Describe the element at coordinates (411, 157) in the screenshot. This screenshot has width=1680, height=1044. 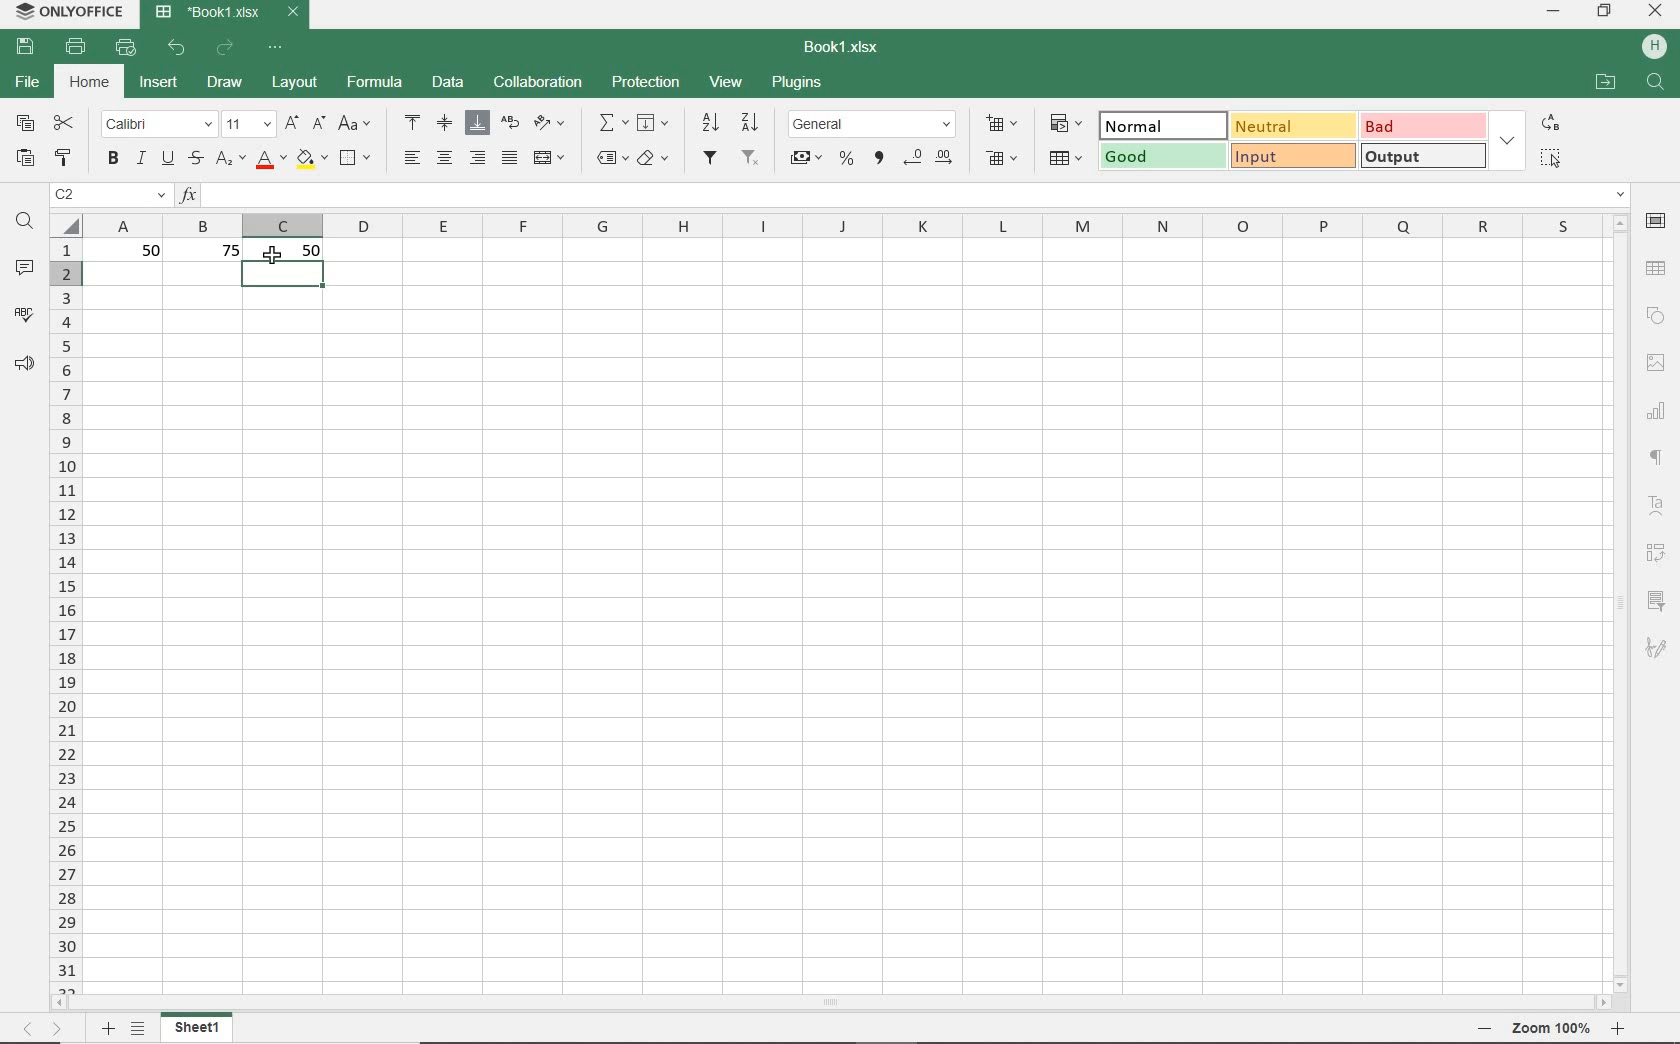
I see `align left` at that location.